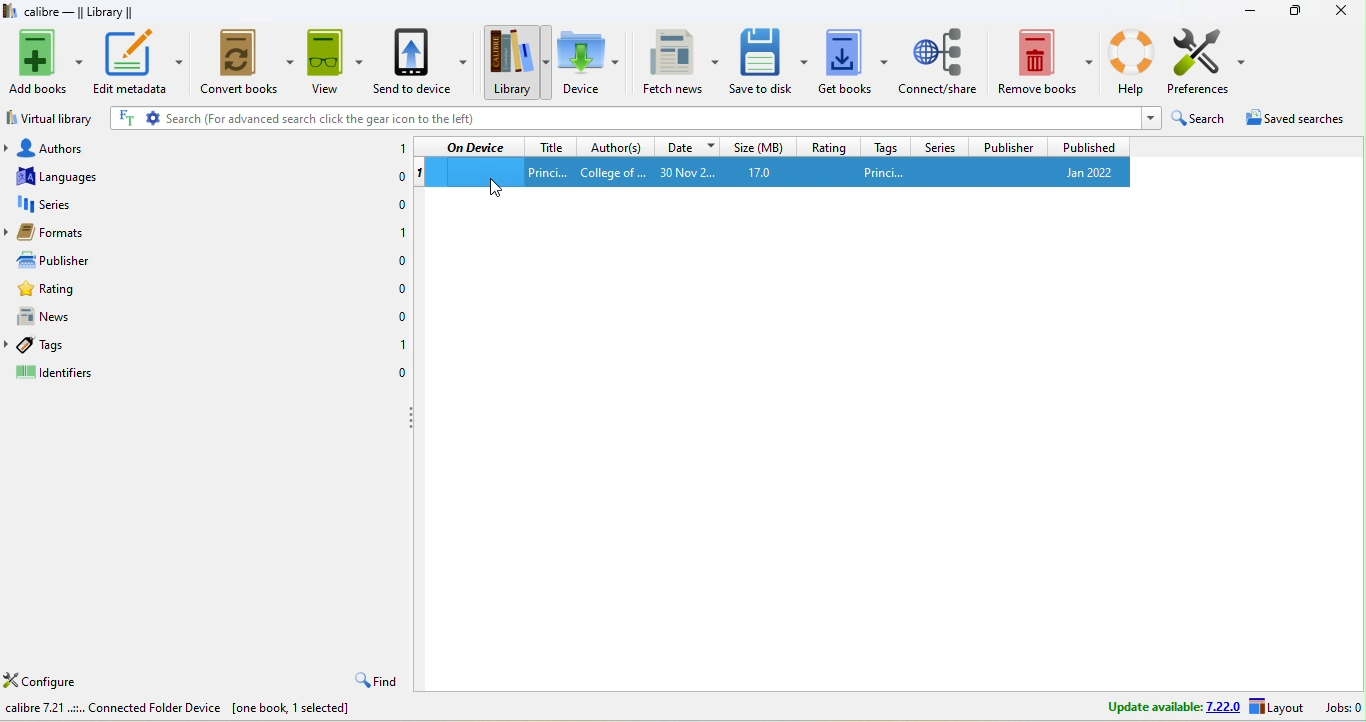  I want to click on 30 nov 2, so click(694, 172).